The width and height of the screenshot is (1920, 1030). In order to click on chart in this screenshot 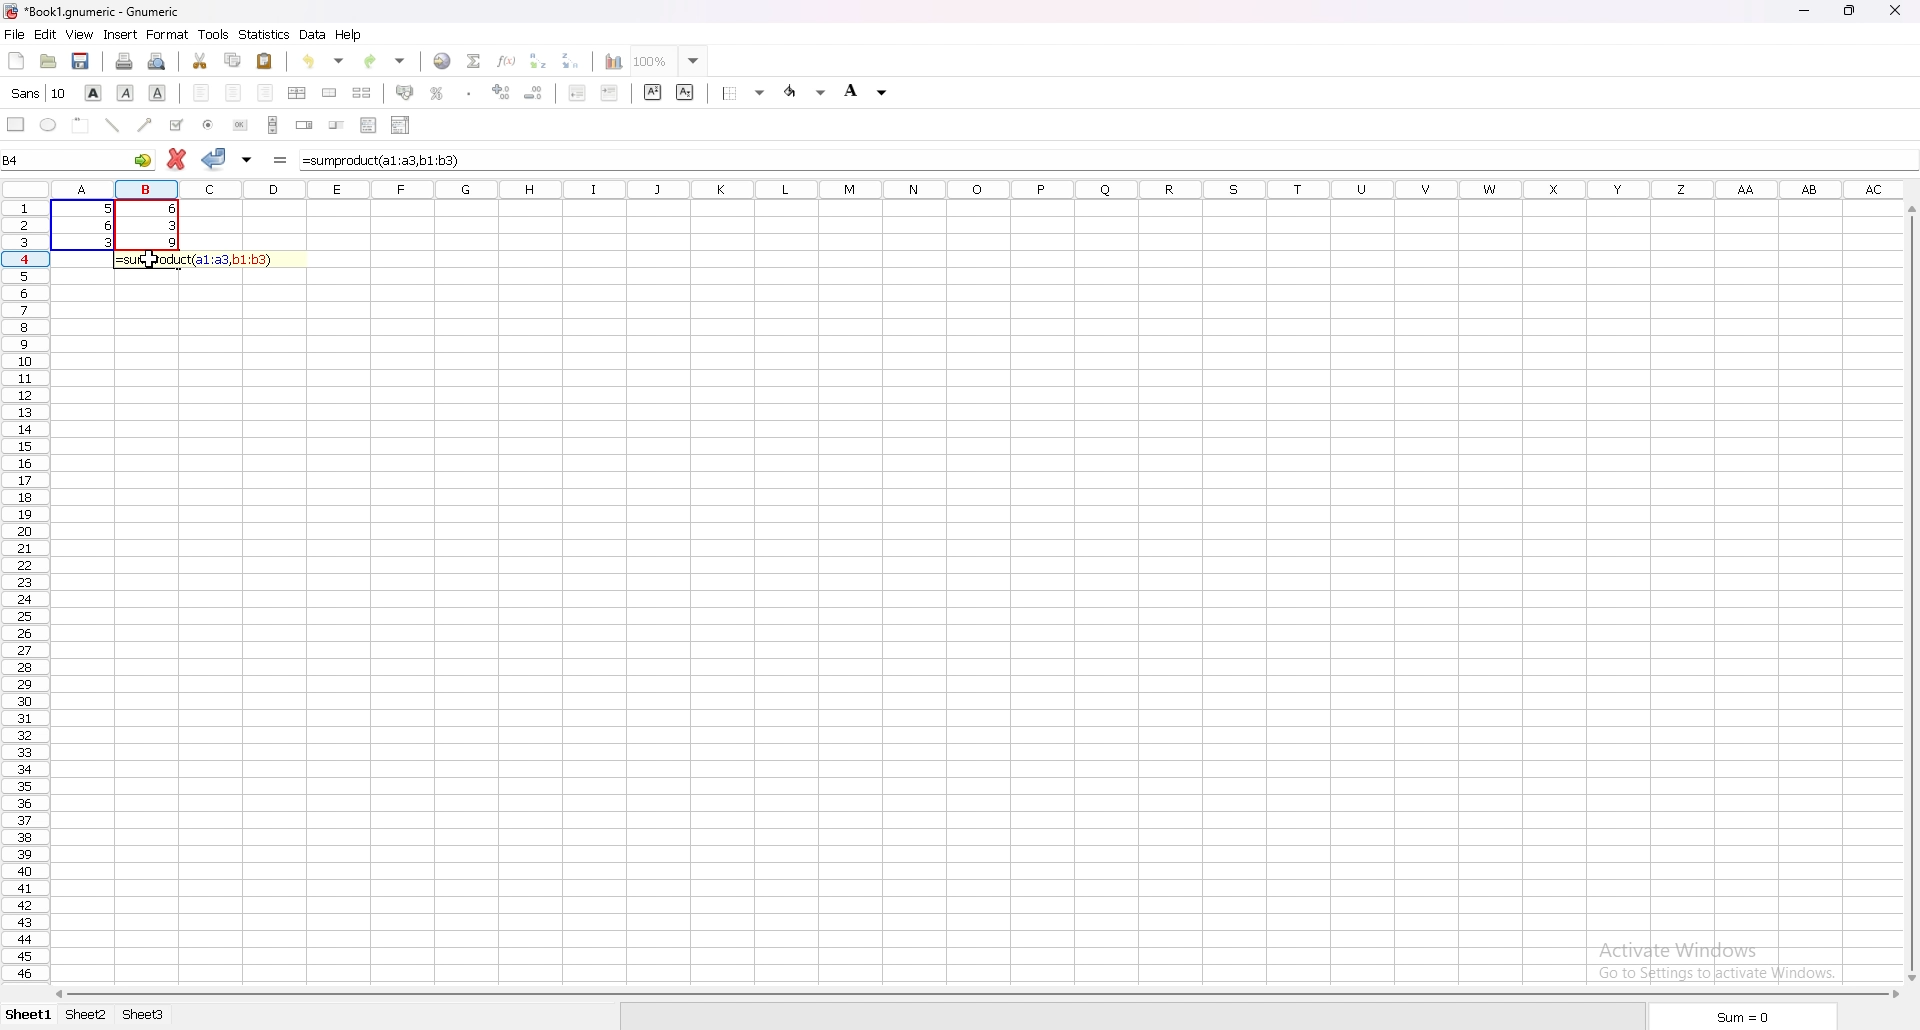, I will do `click(613, 60)`.